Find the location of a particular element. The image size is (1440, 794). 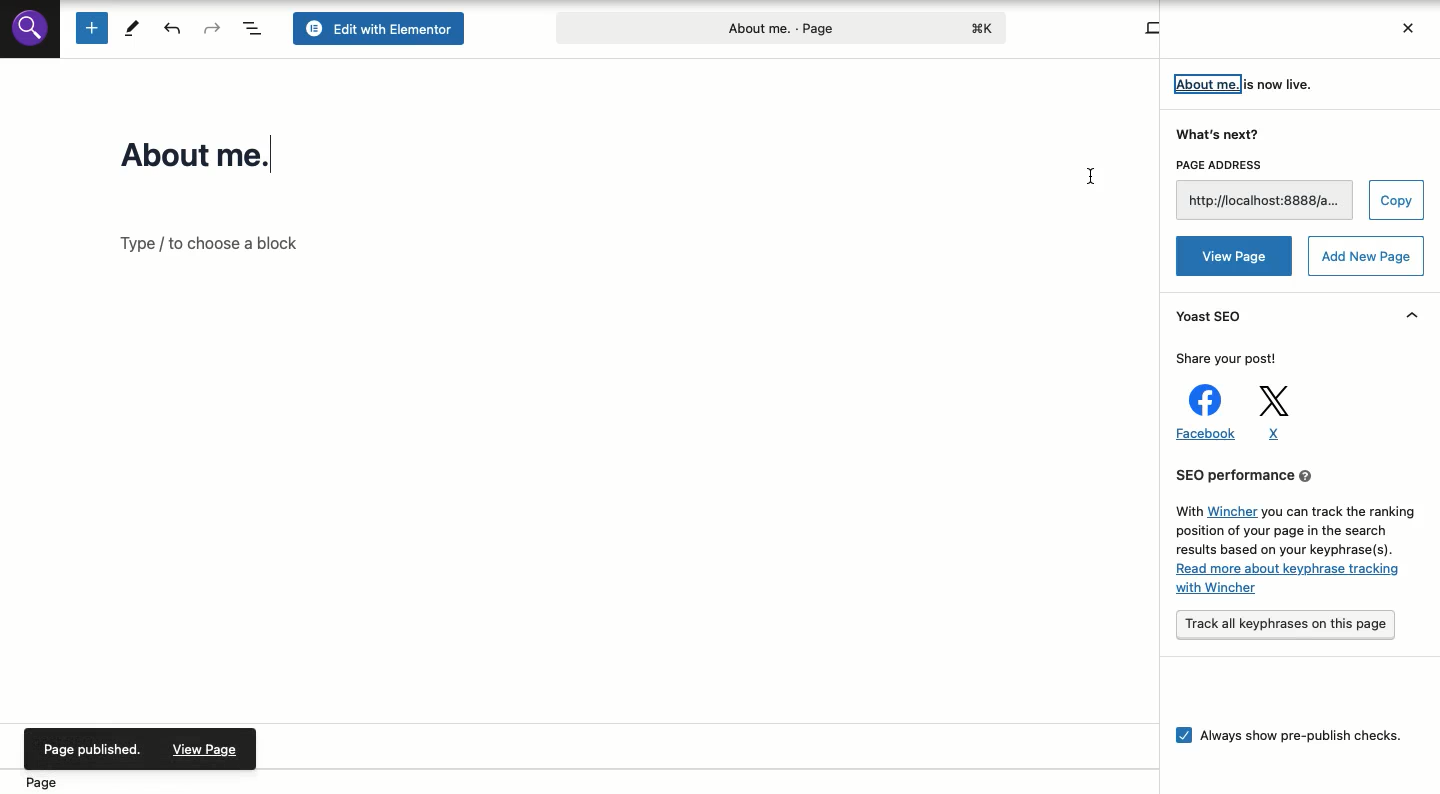

About me. is located at coordinates (217, 154).